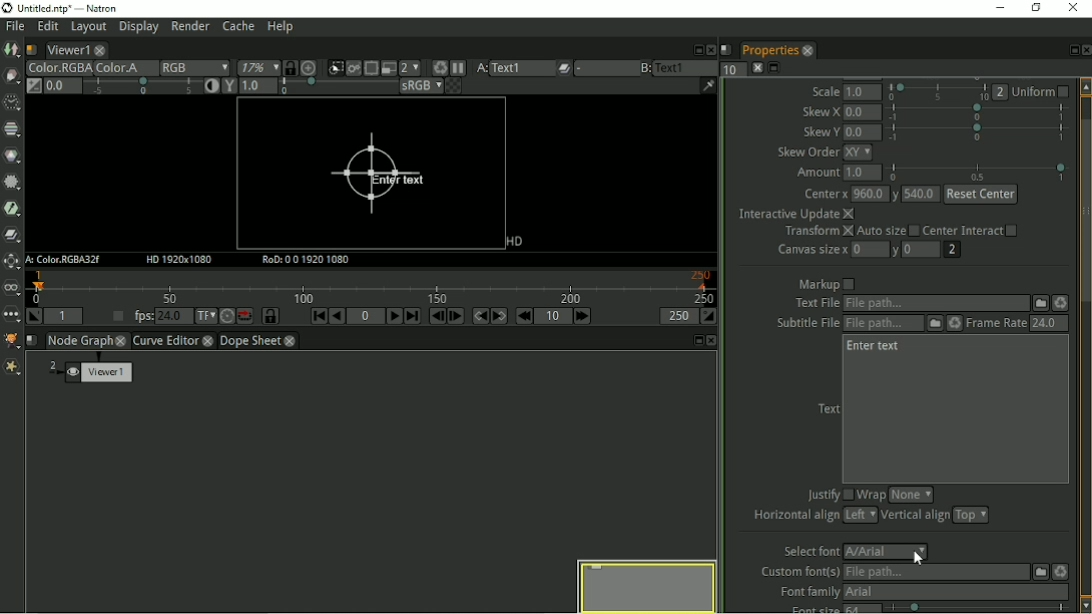  I want to click on Subtitle, so click(934, 324).